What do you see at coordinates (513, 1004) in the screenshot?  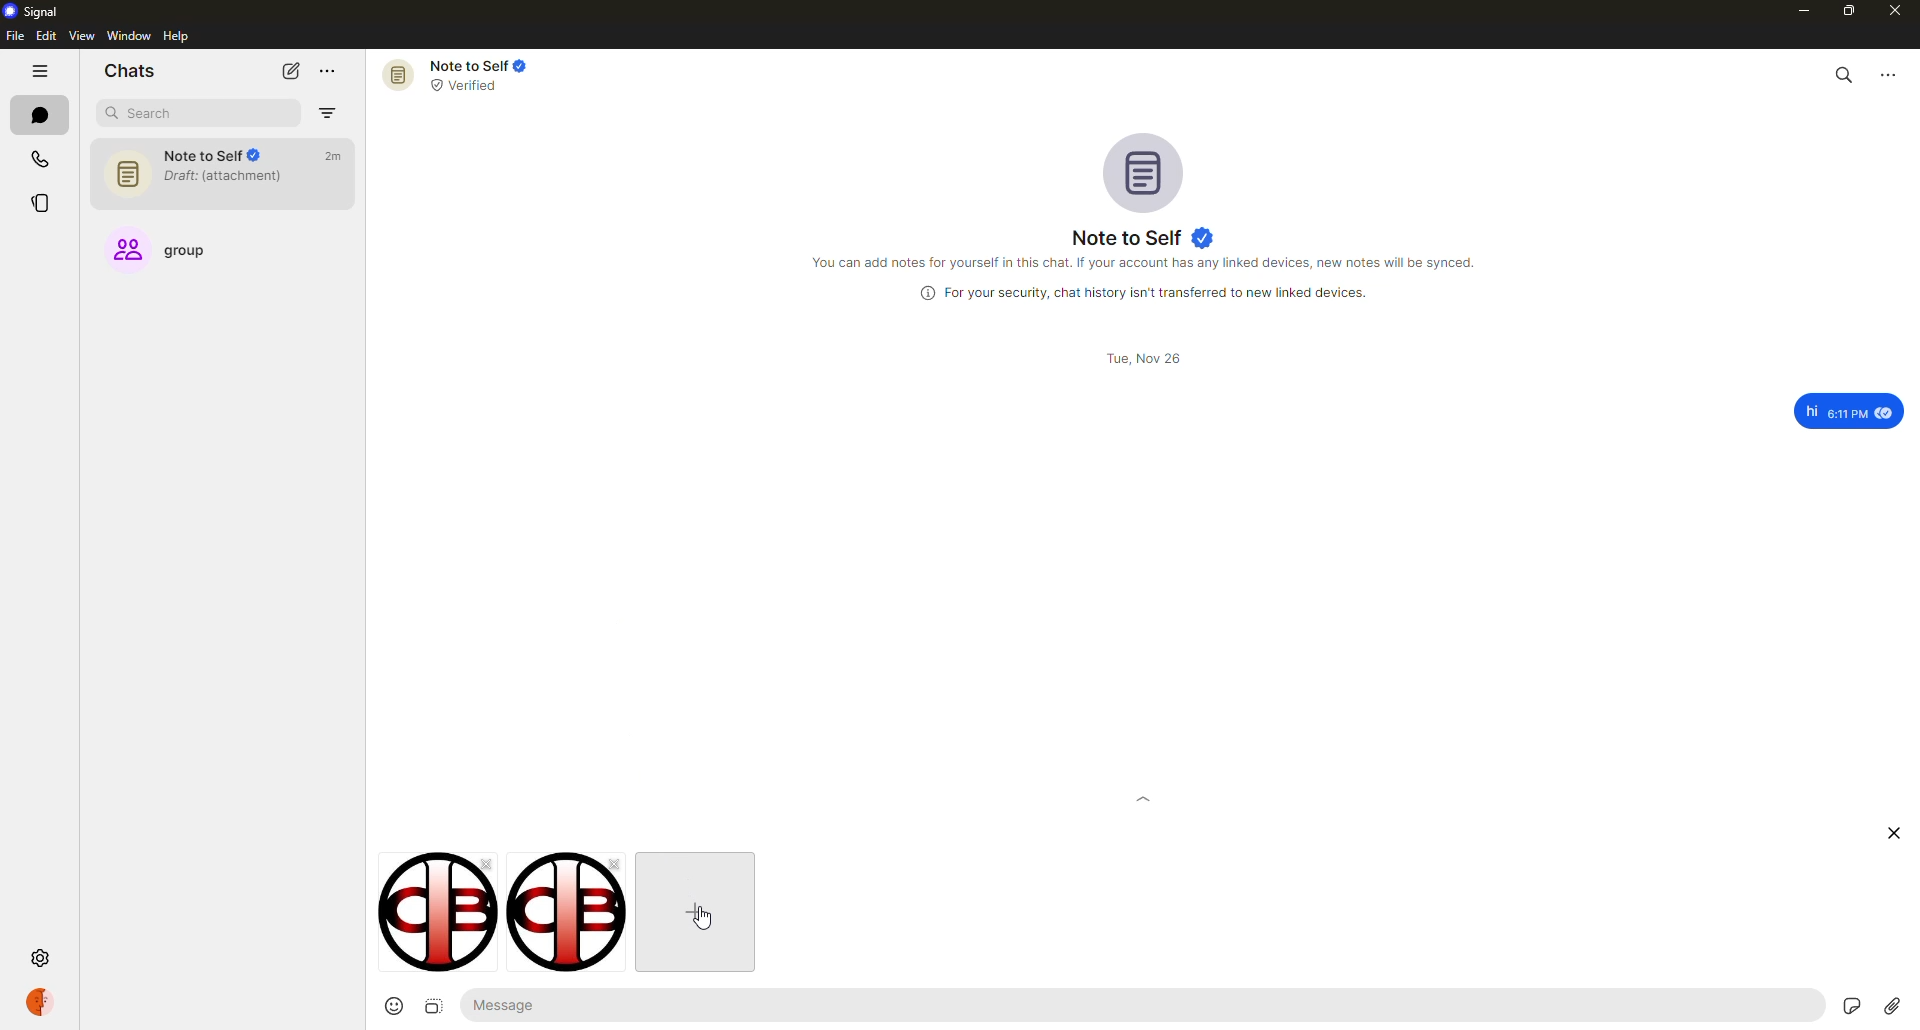 I see `message` at bounding box center [513, 1004].